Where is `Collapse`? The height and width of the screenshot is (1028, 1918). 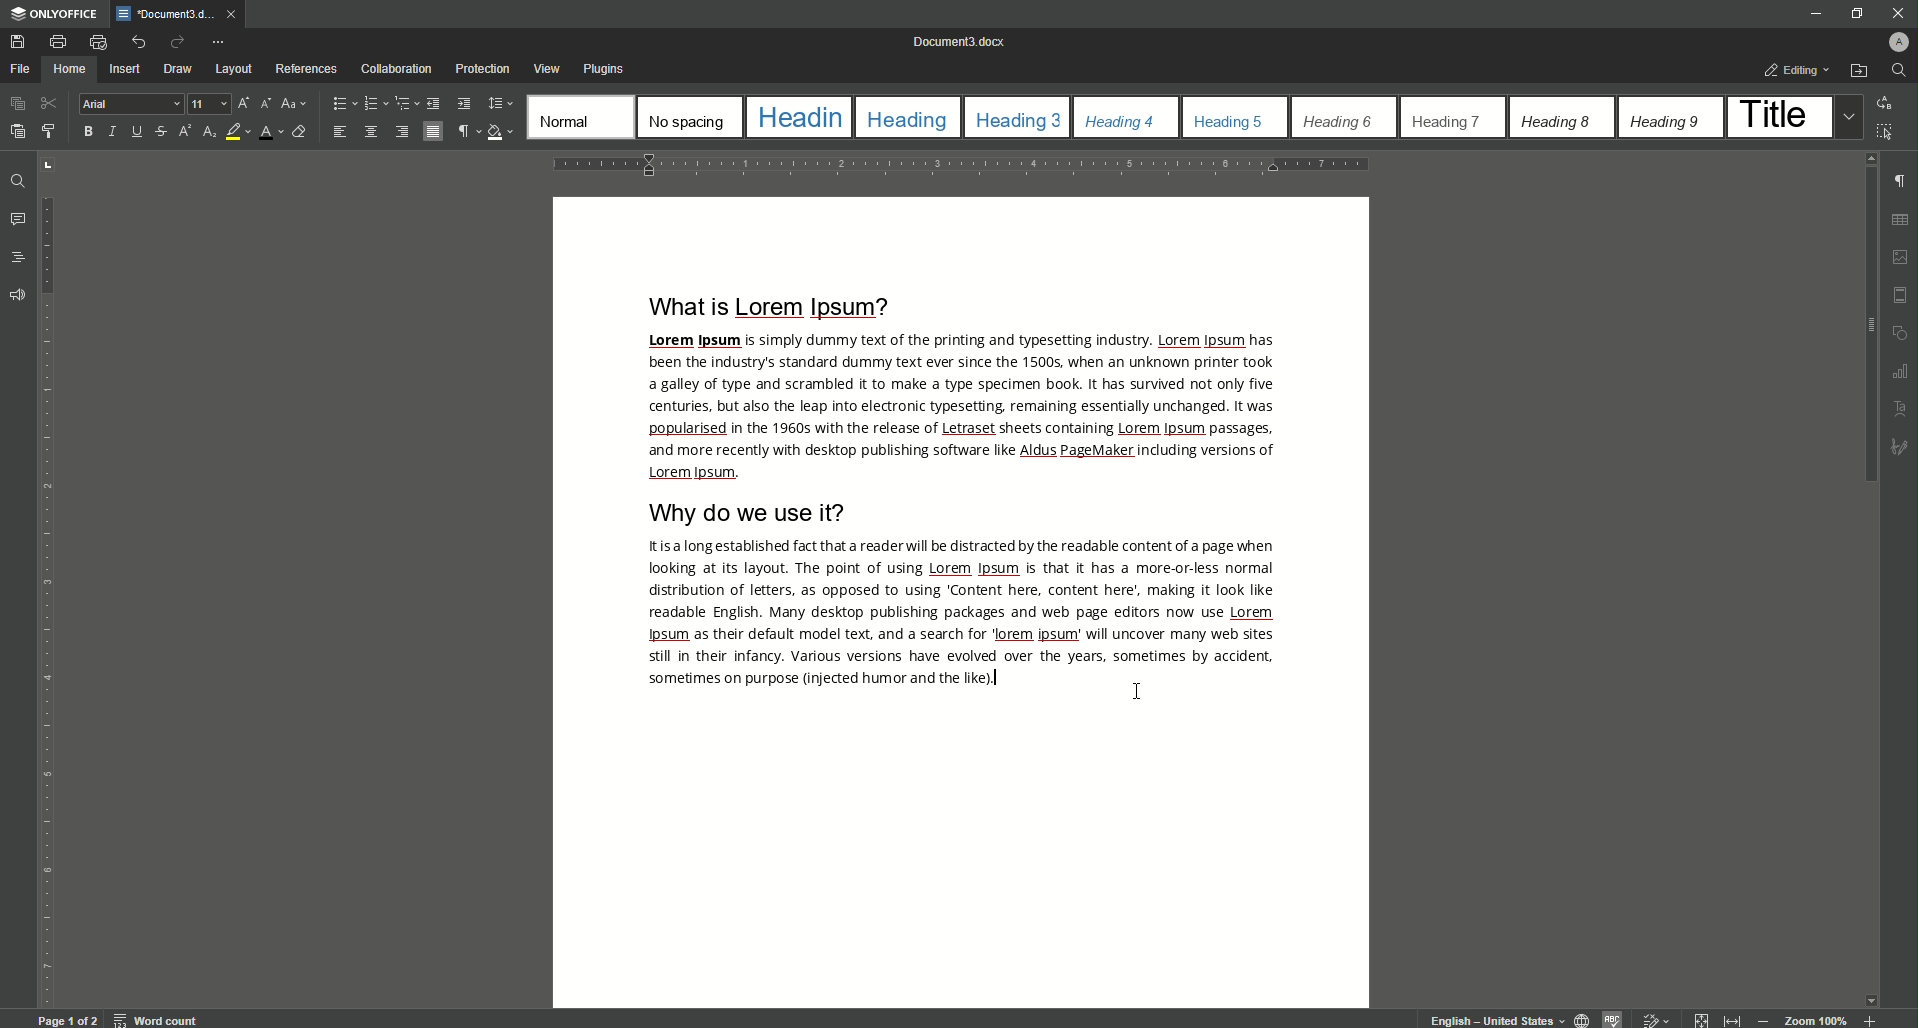 Collapse is located at coordinates (1699, 1019).